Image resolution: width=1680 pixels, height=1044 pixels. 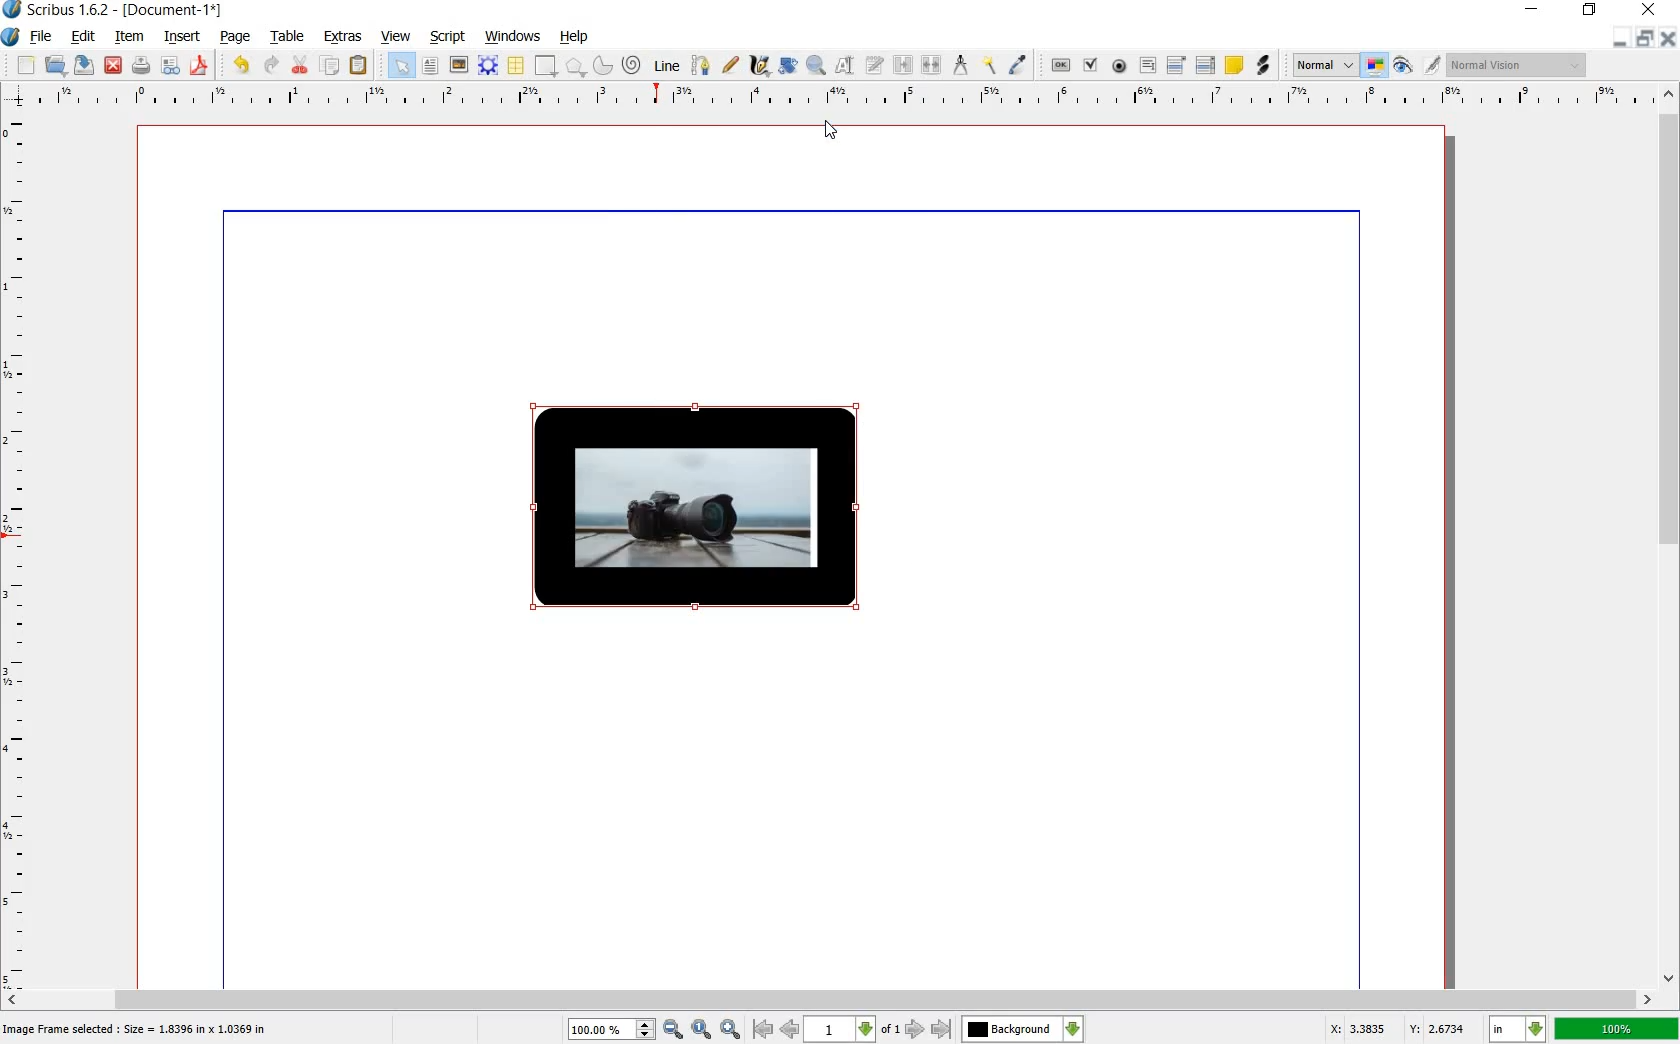 What do you see at coordinates (176, 10) in the screenshot?
I see `-[Document -1*]` at bounding box center [176, 10].